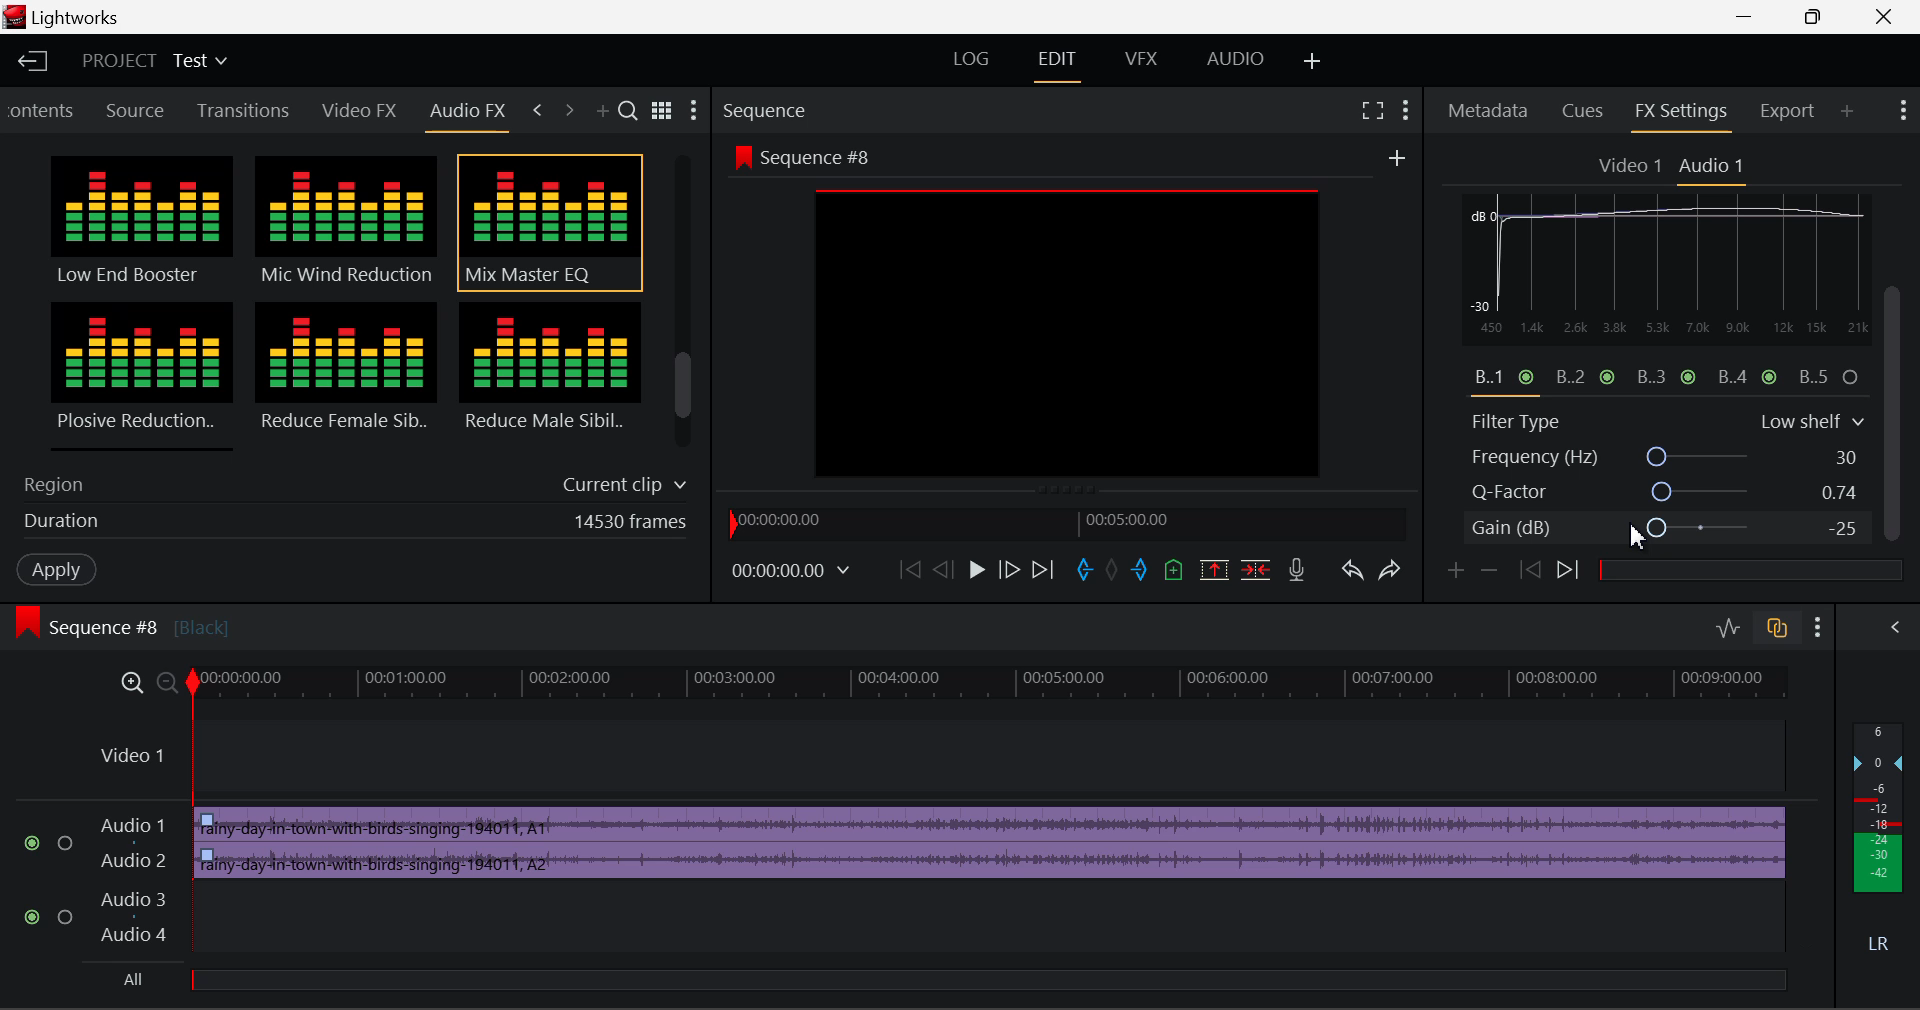  Describe the element at coordinates (568, 108) in the screenshot. I see `Next Tab` at that location.